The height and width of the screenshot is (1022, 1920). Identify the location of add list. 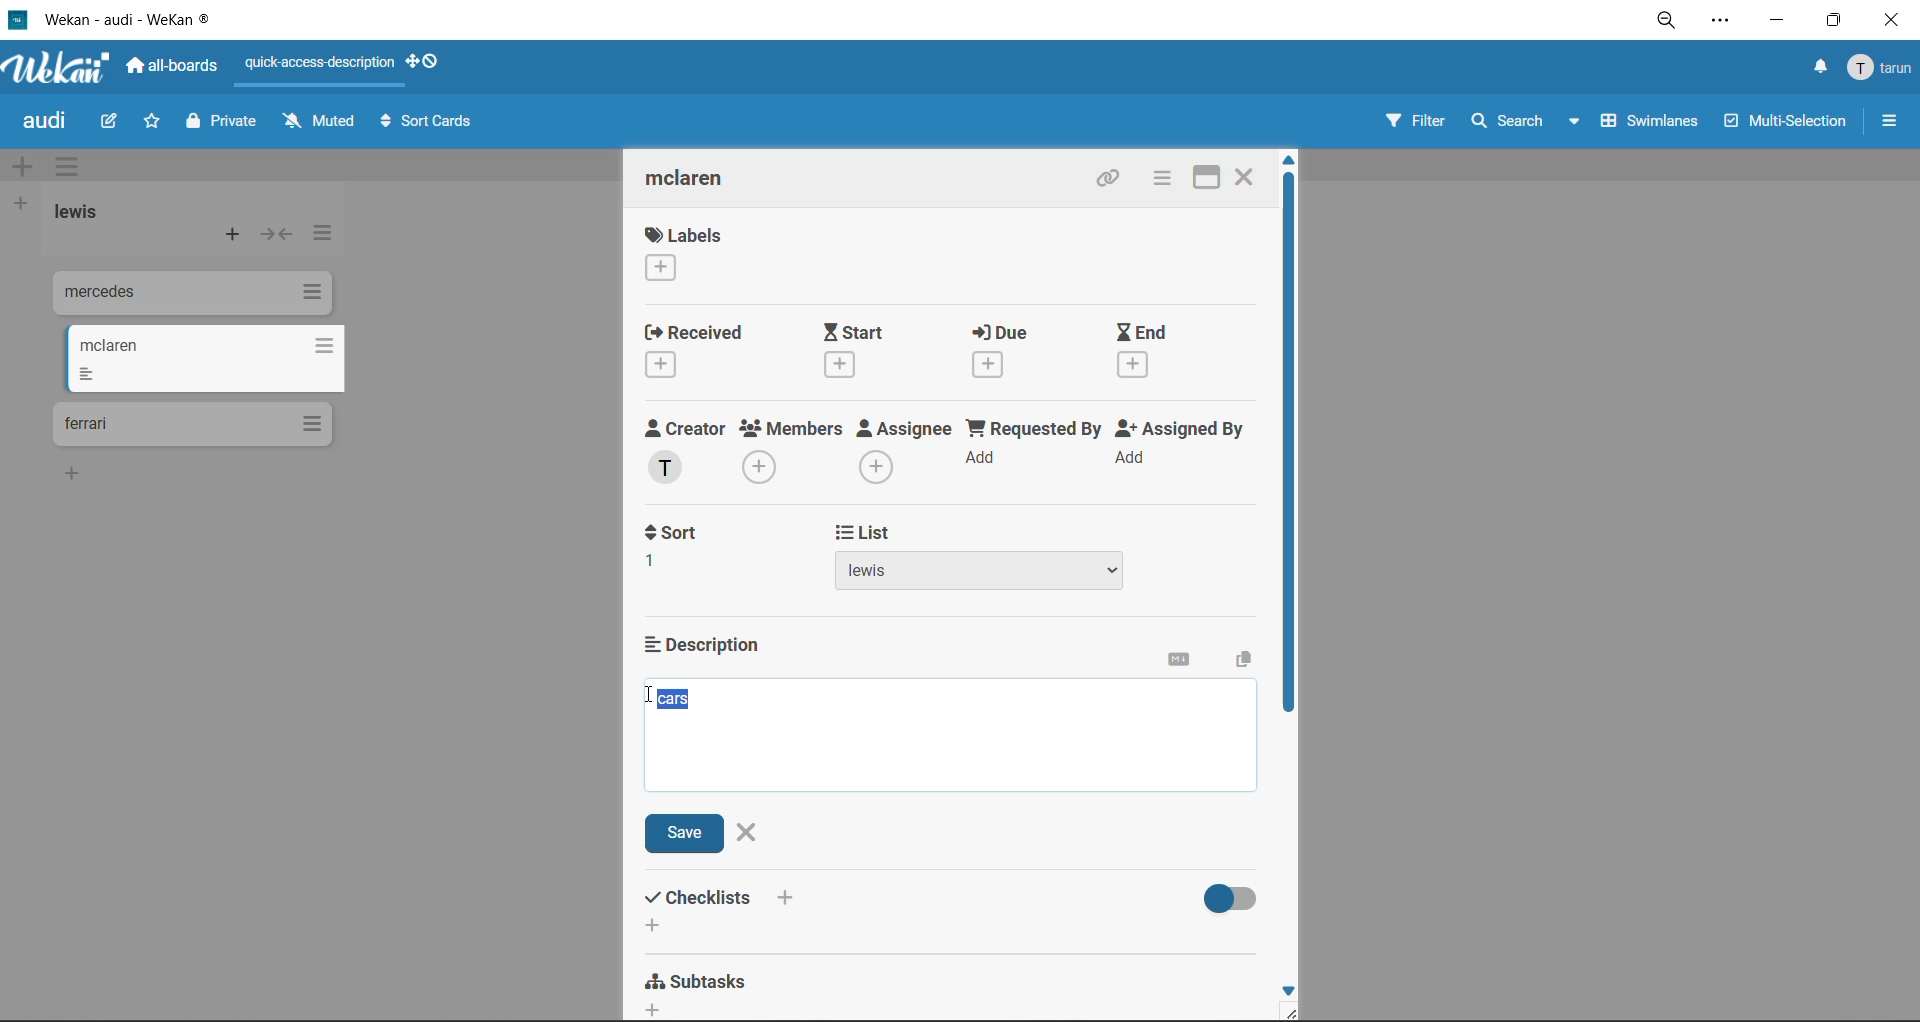
(19, 205).